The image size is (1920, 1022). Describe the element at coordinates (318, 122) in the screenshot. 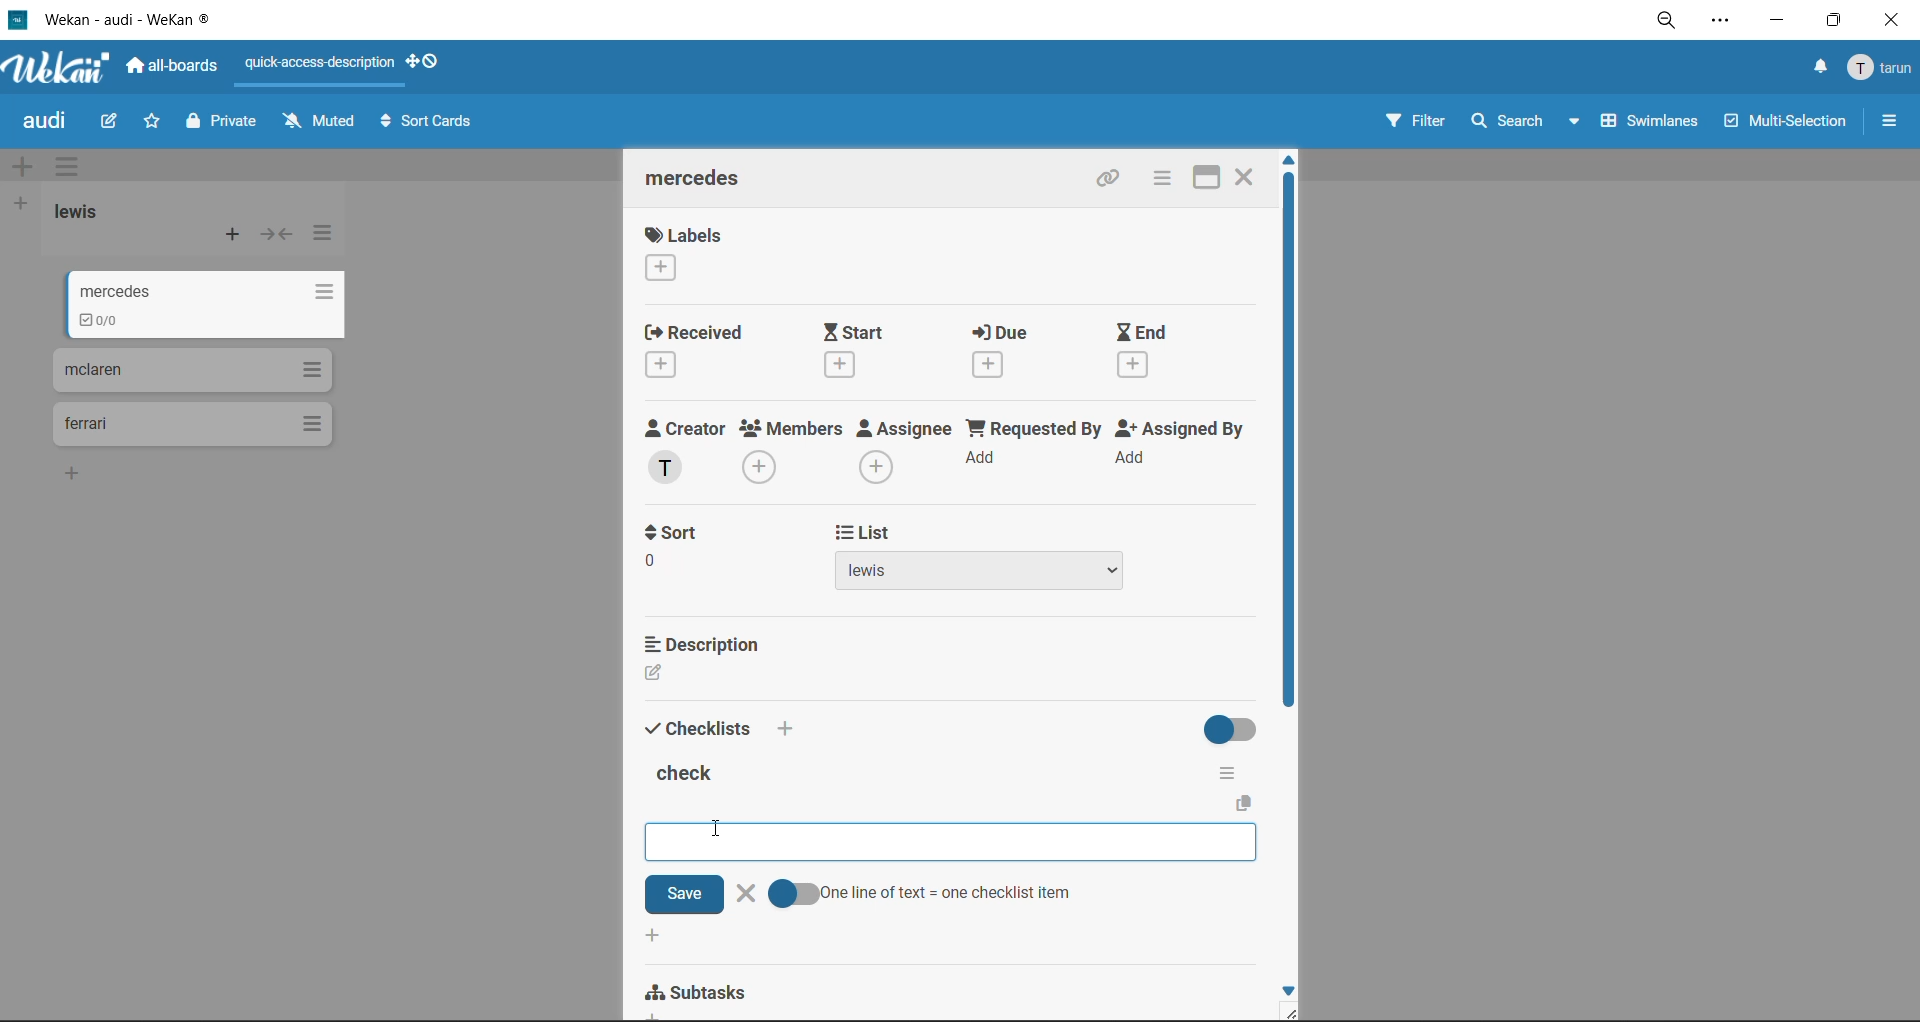

I see `muted` at that location.